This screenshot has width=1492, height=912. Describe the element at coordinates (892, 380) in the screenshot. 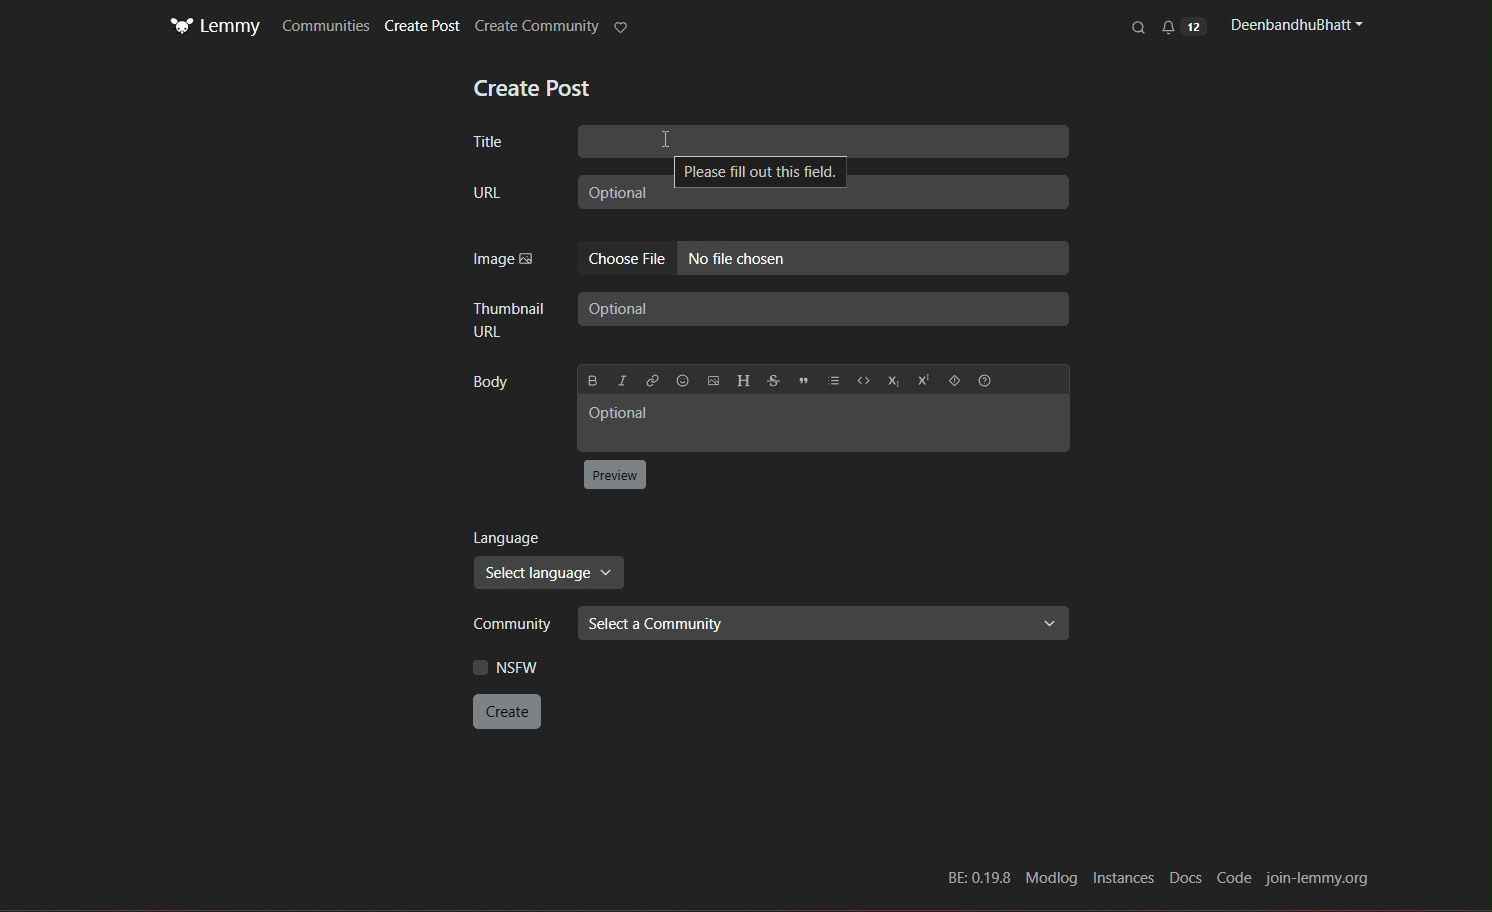

I see `subscript` at that location.